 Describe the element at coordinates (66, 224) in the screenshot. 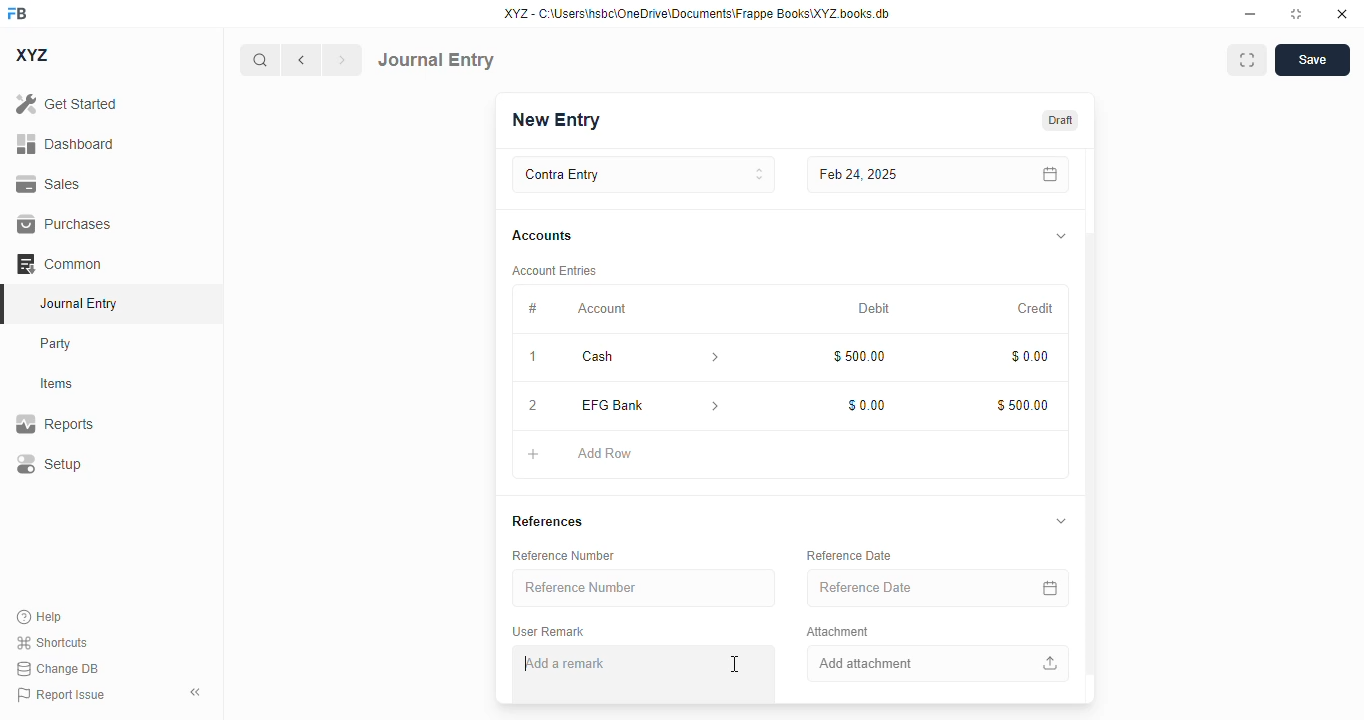

I see `purchases` at that location.